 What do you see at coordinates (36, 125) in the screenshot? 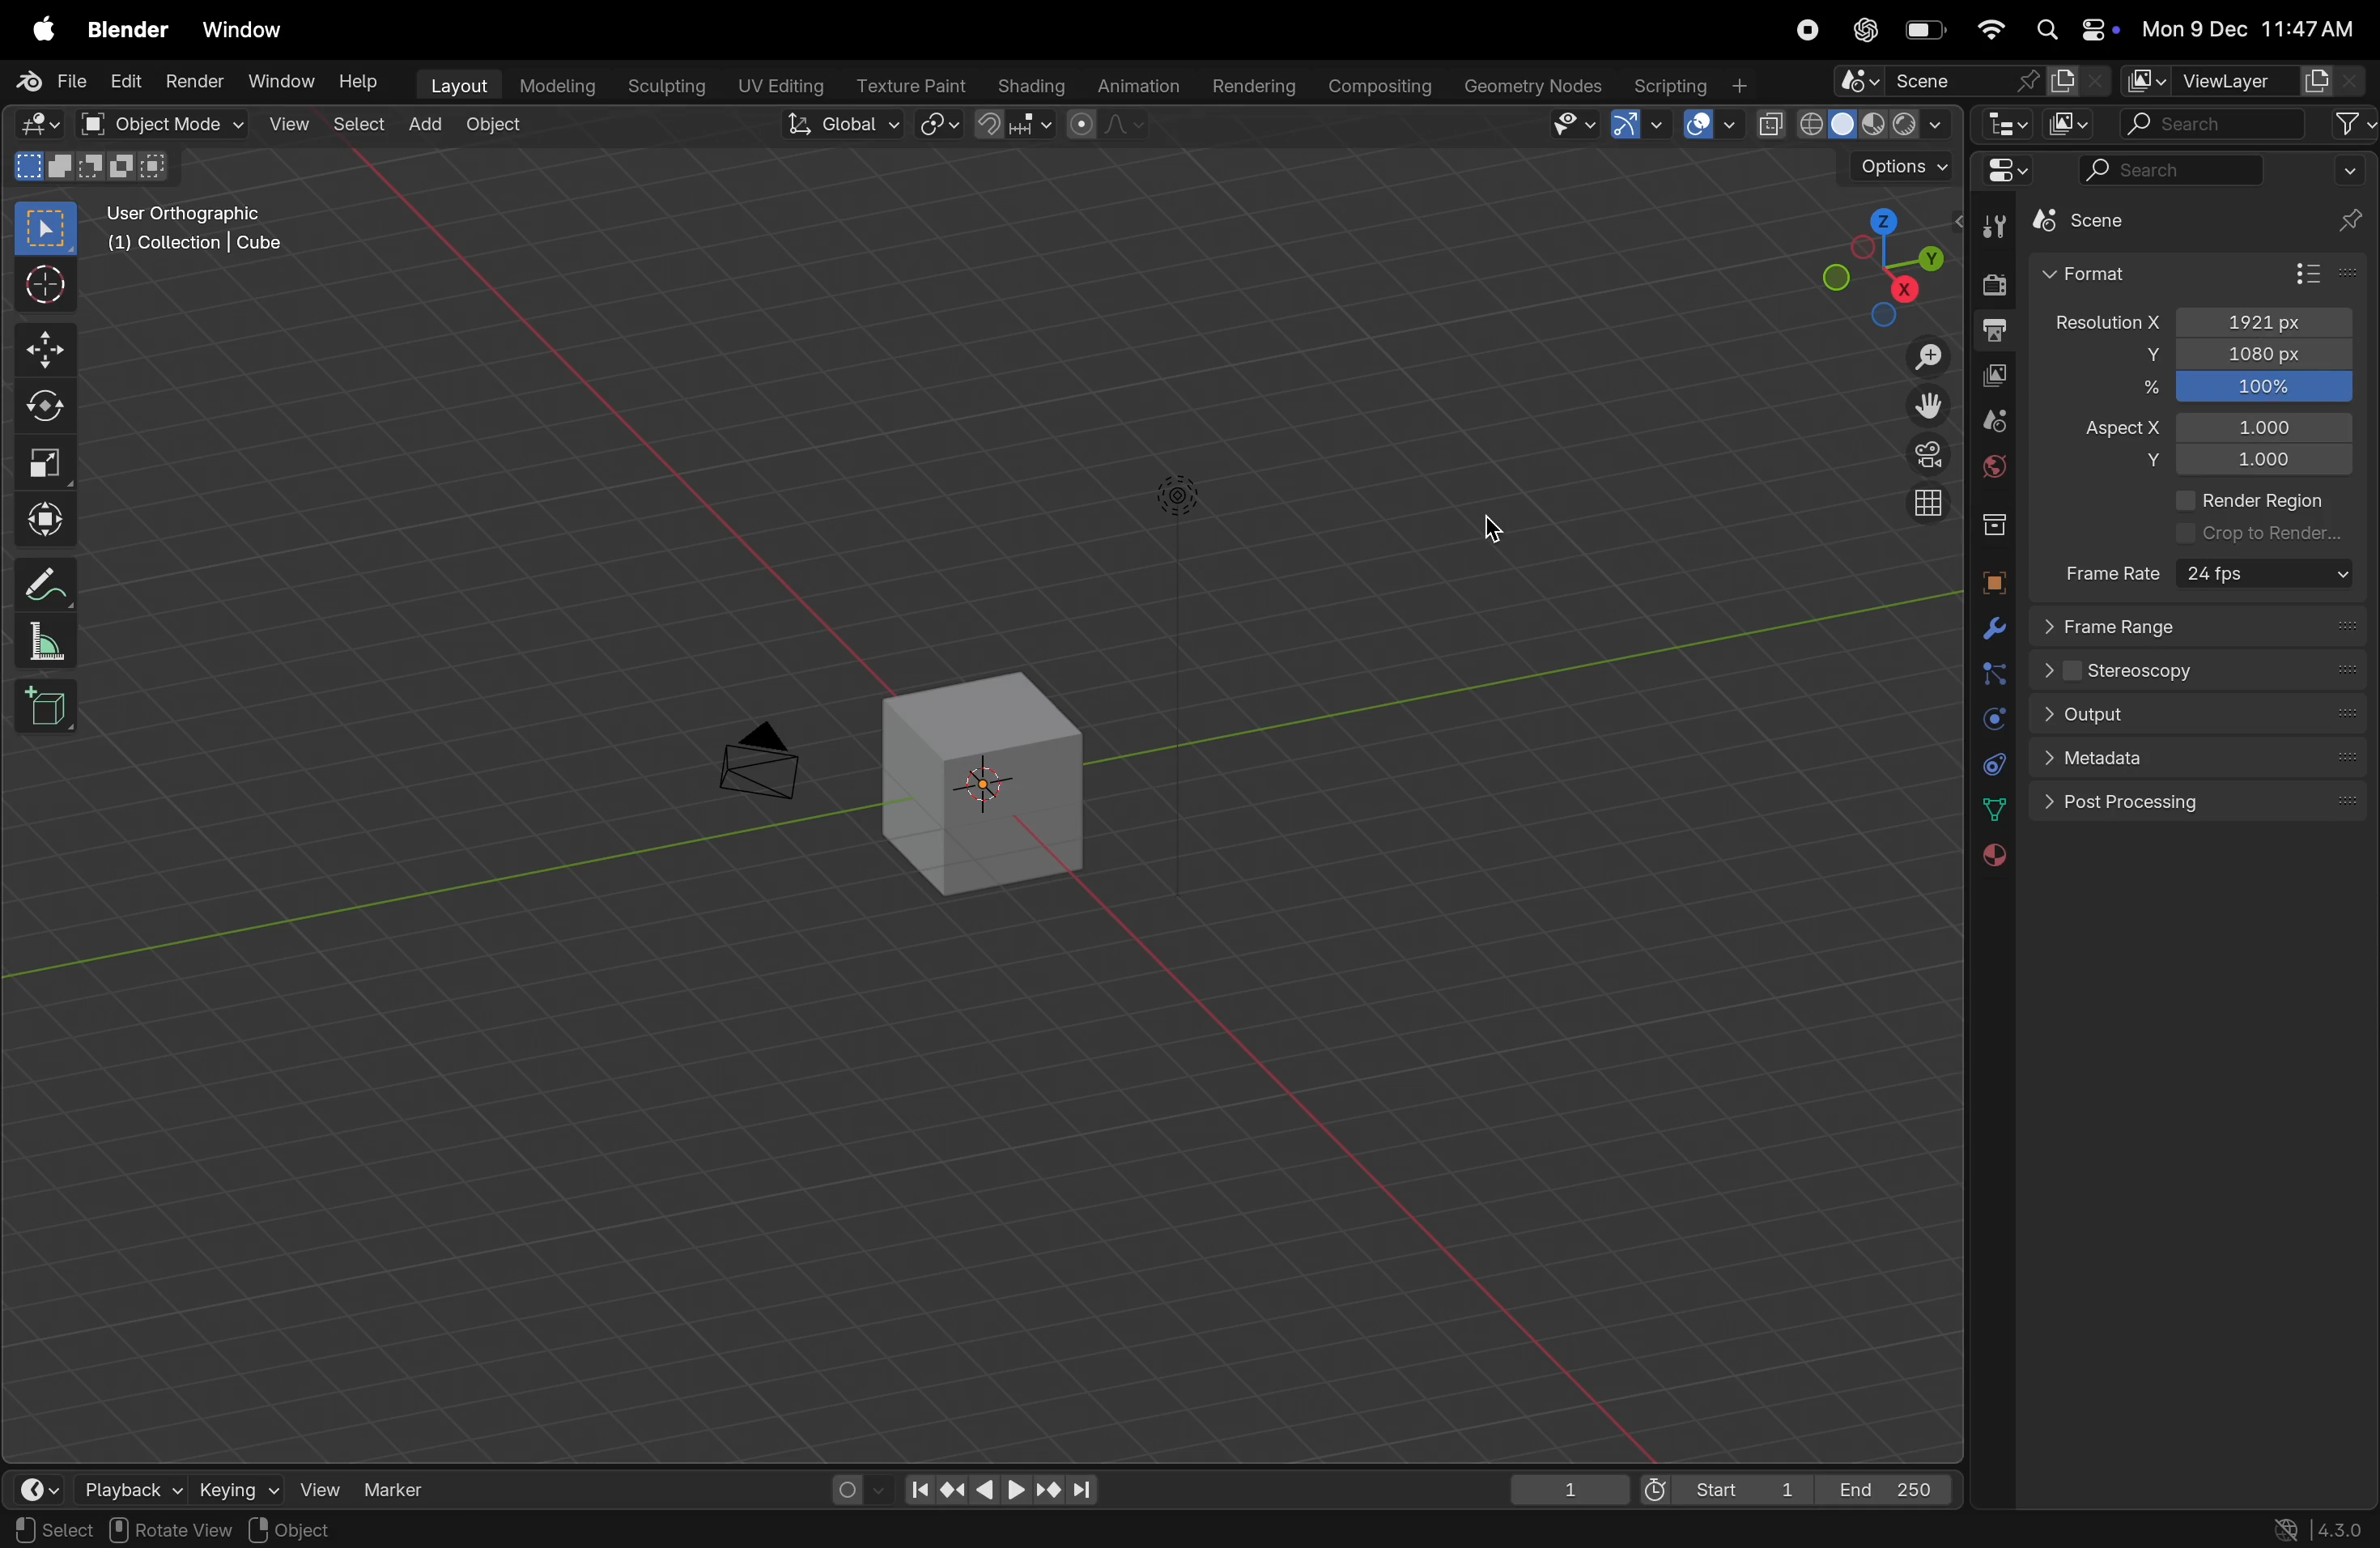
I see `editor type` at bounding box center [36, 125].